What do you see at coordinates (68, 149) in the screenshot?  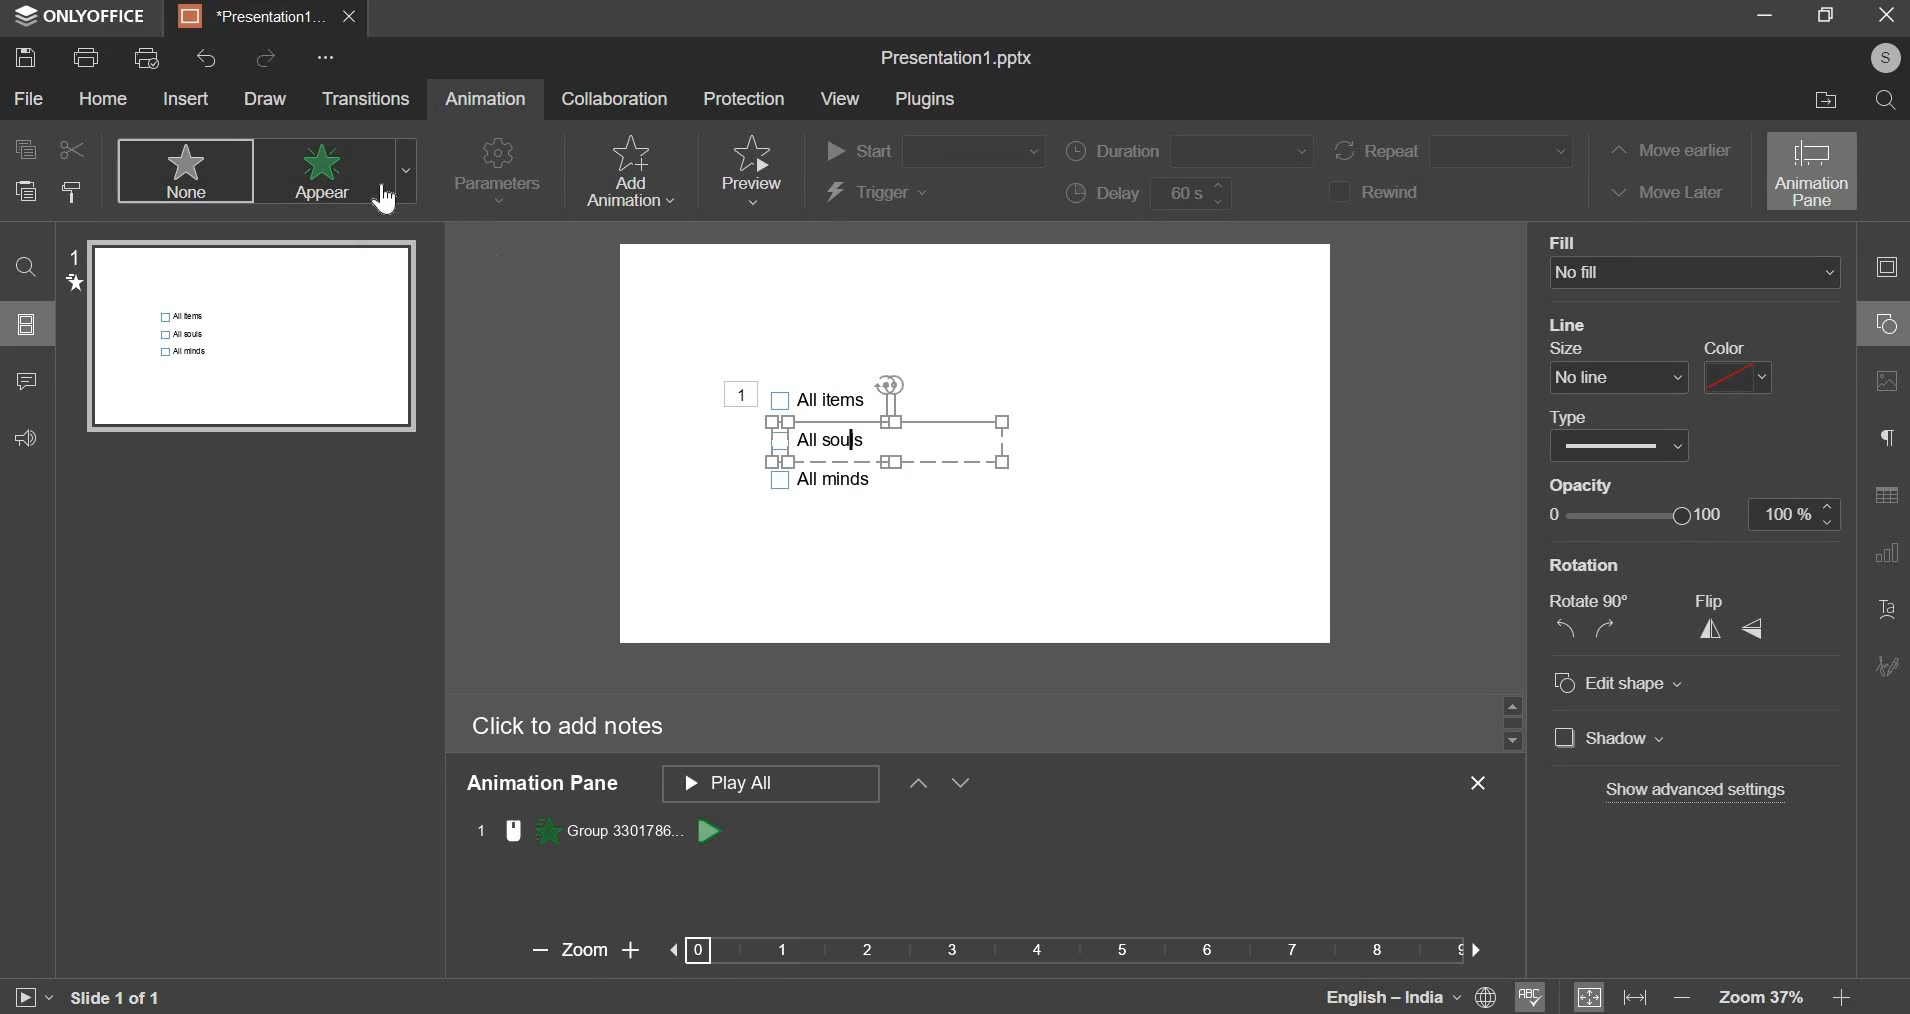 I see `cut` at bounding box center [68, 149].